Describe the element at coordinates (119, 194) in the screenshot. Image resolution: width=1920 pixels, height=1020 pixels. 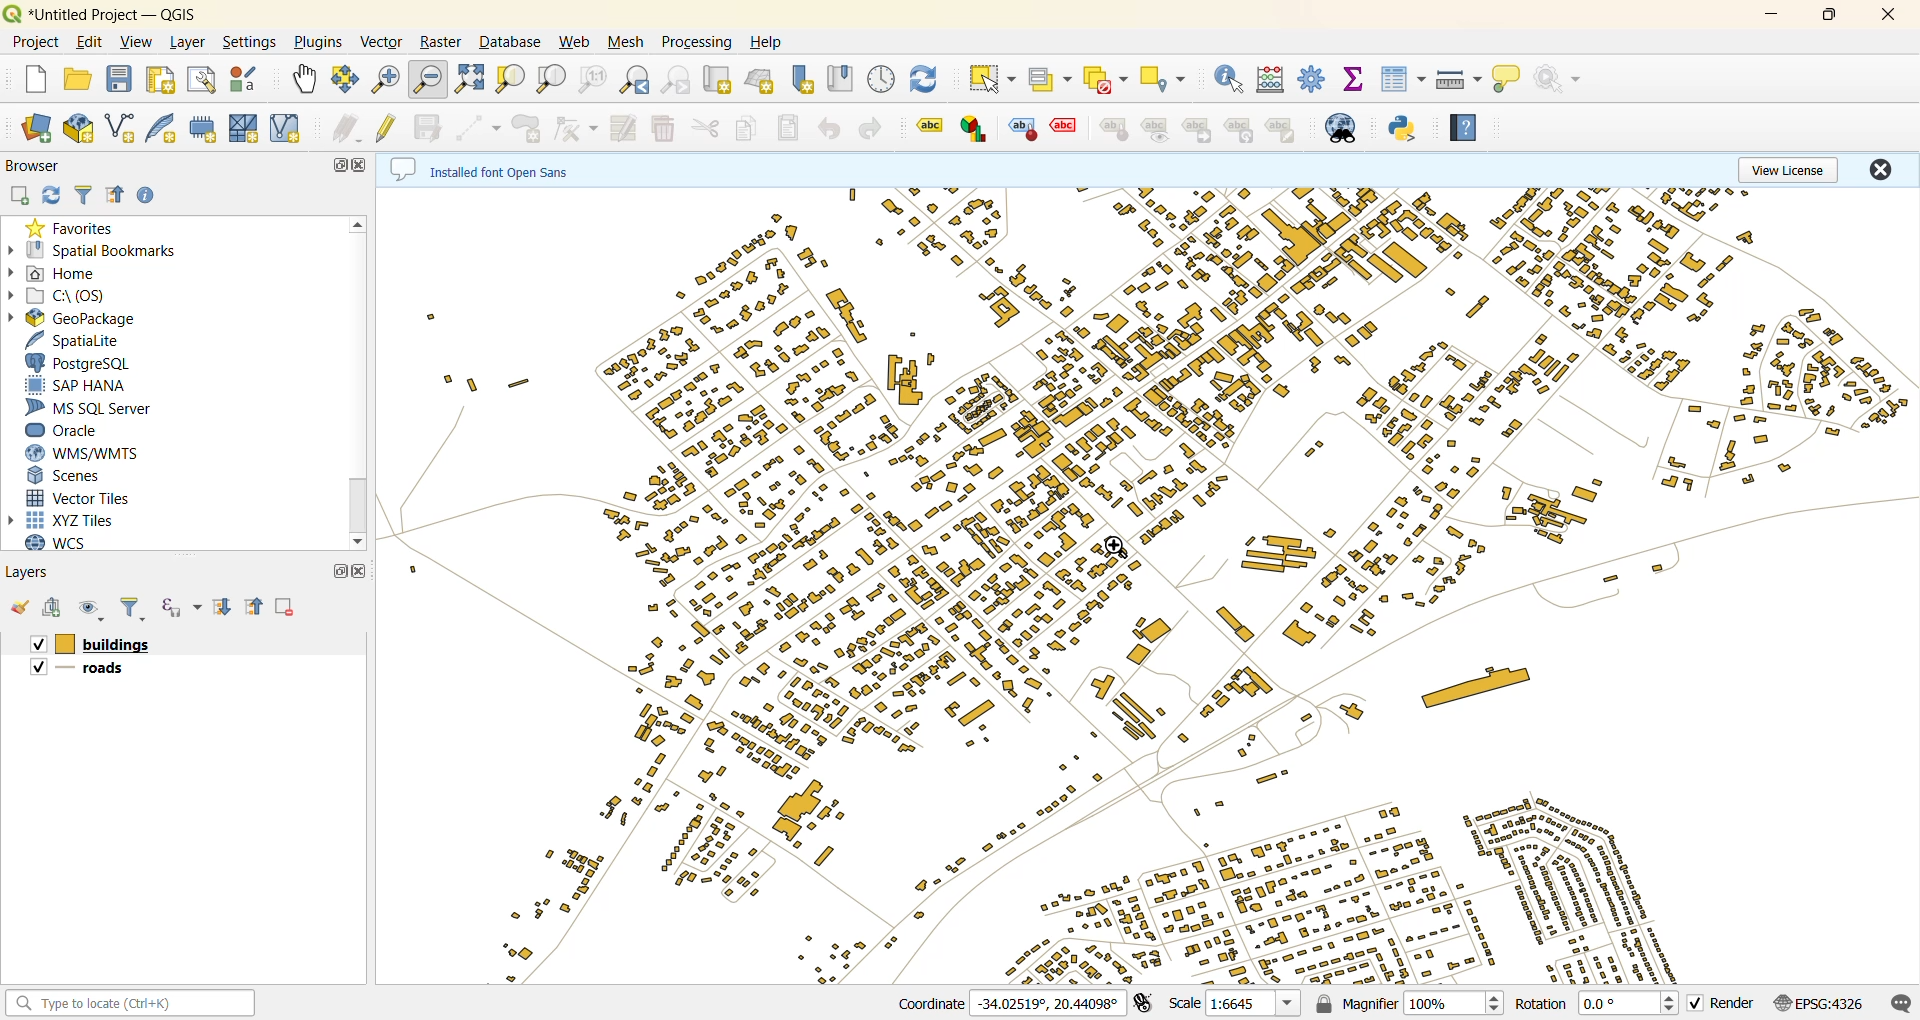
I see `collapse all` at that location.